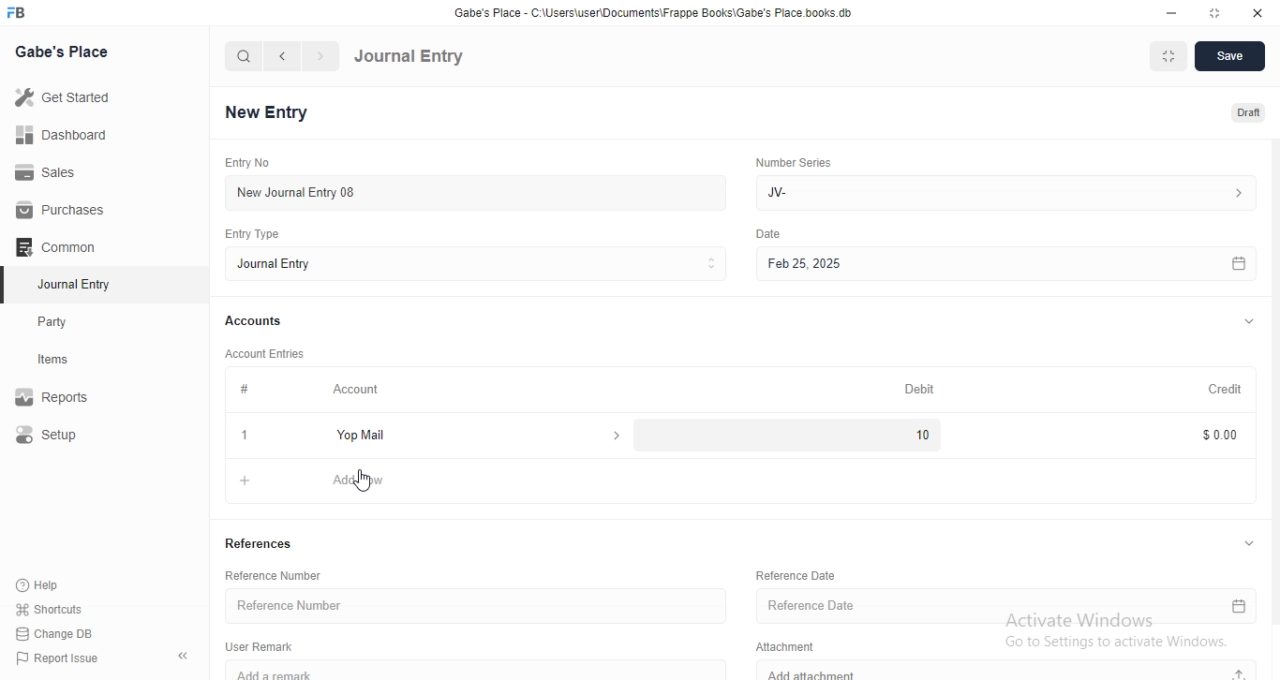 Image resolution: width=1280 pixels, height=680 pixels. What do you see at coordinates (1256, 11) in the screenshot?
I see `close` at bounding box center [1256, 11].